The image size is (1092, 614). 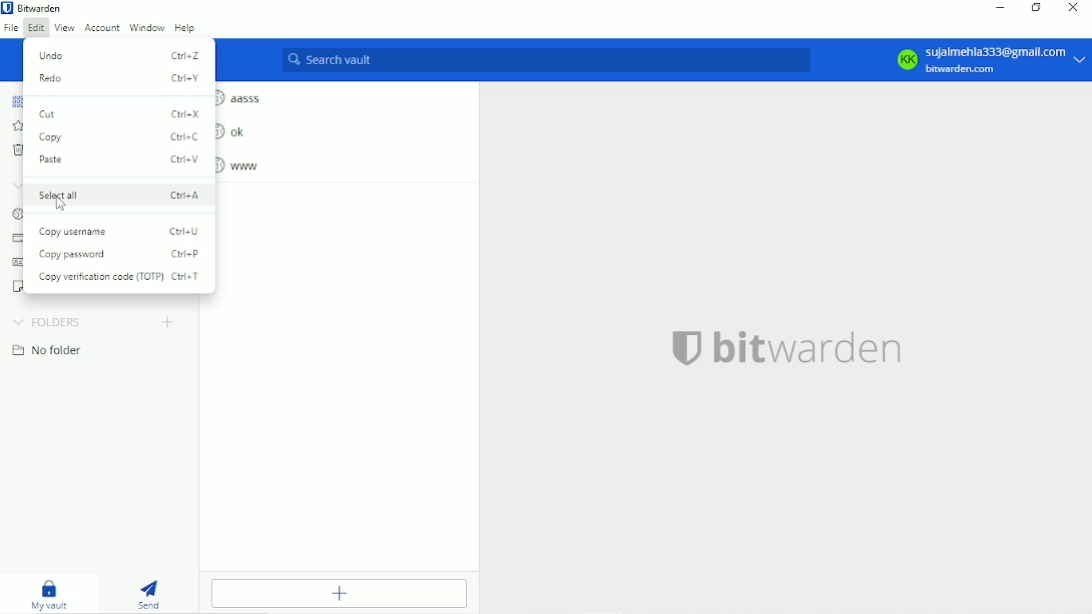 What do you see at coordinates (120, 194) in the screenshot?
I see `Select all` at bounding box center [120, 194].